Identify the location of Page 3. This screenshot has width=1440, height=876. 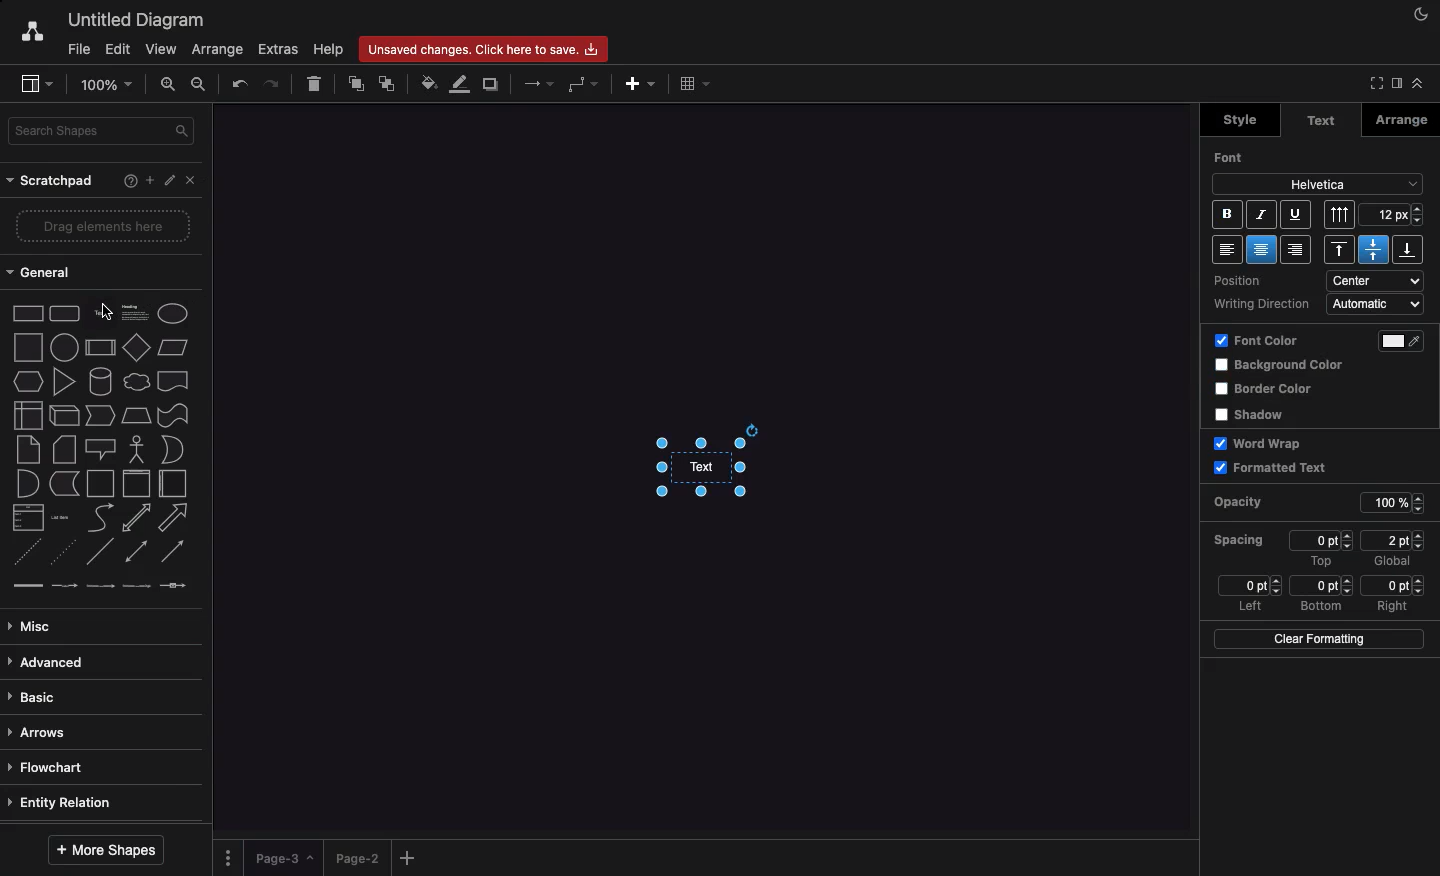
(282, 858).